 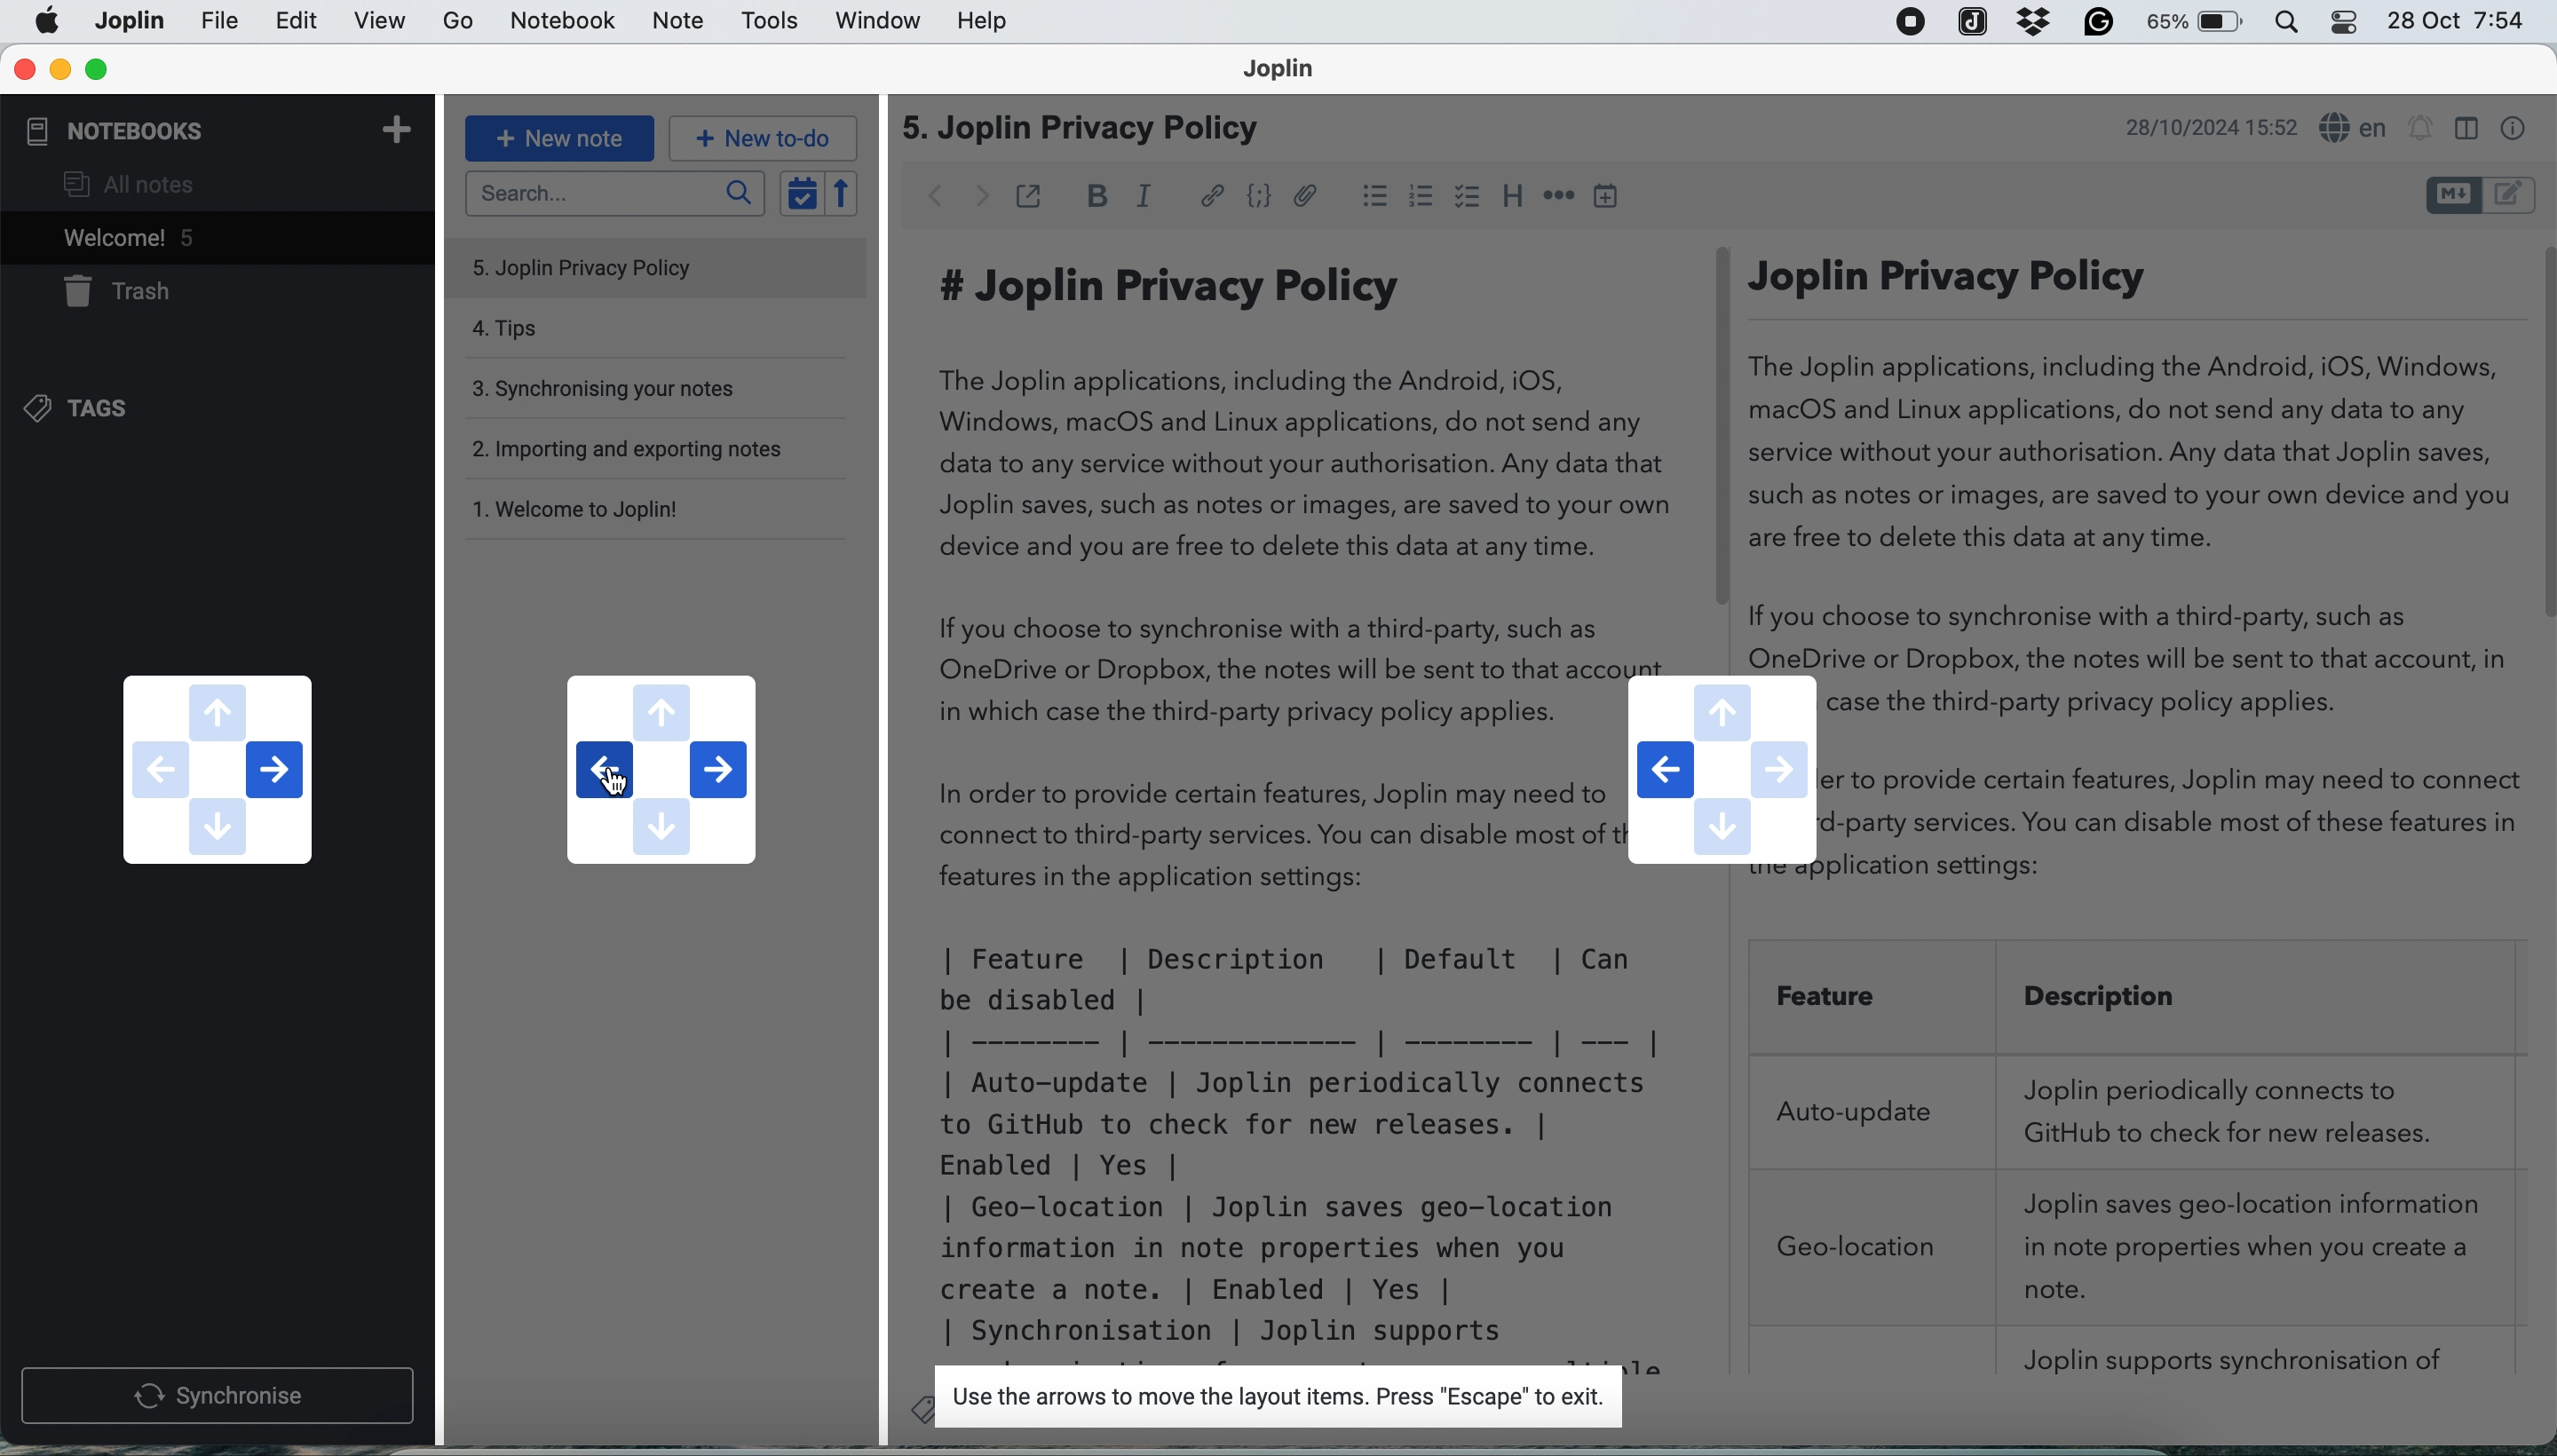 I want to click on Use the arrows to move the layout items. Press "Escape" to exit., so click(x=1273, y=1398).